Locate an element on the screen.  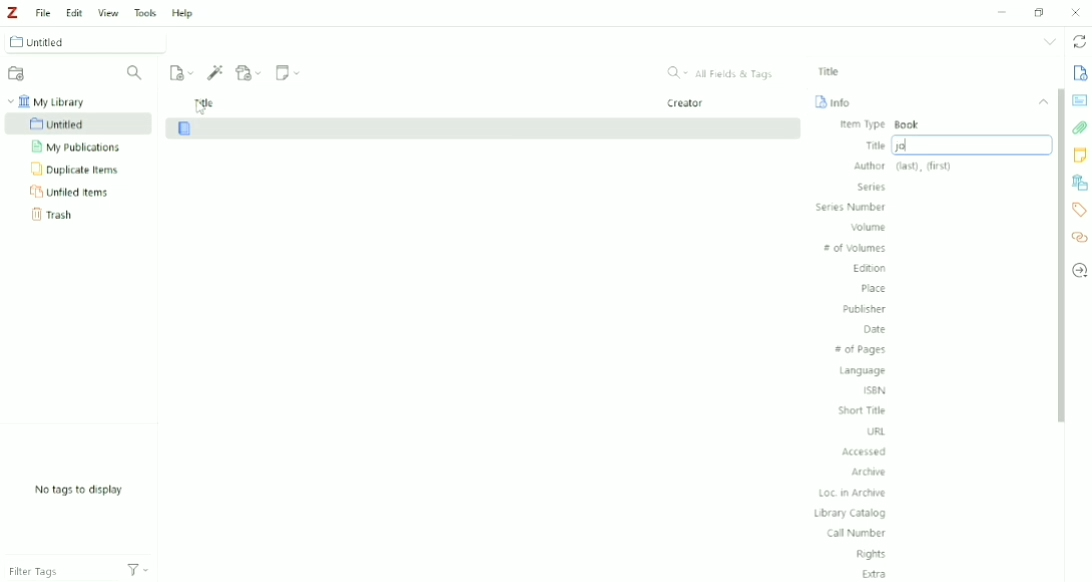
Date is located at coordinates (875, 330).